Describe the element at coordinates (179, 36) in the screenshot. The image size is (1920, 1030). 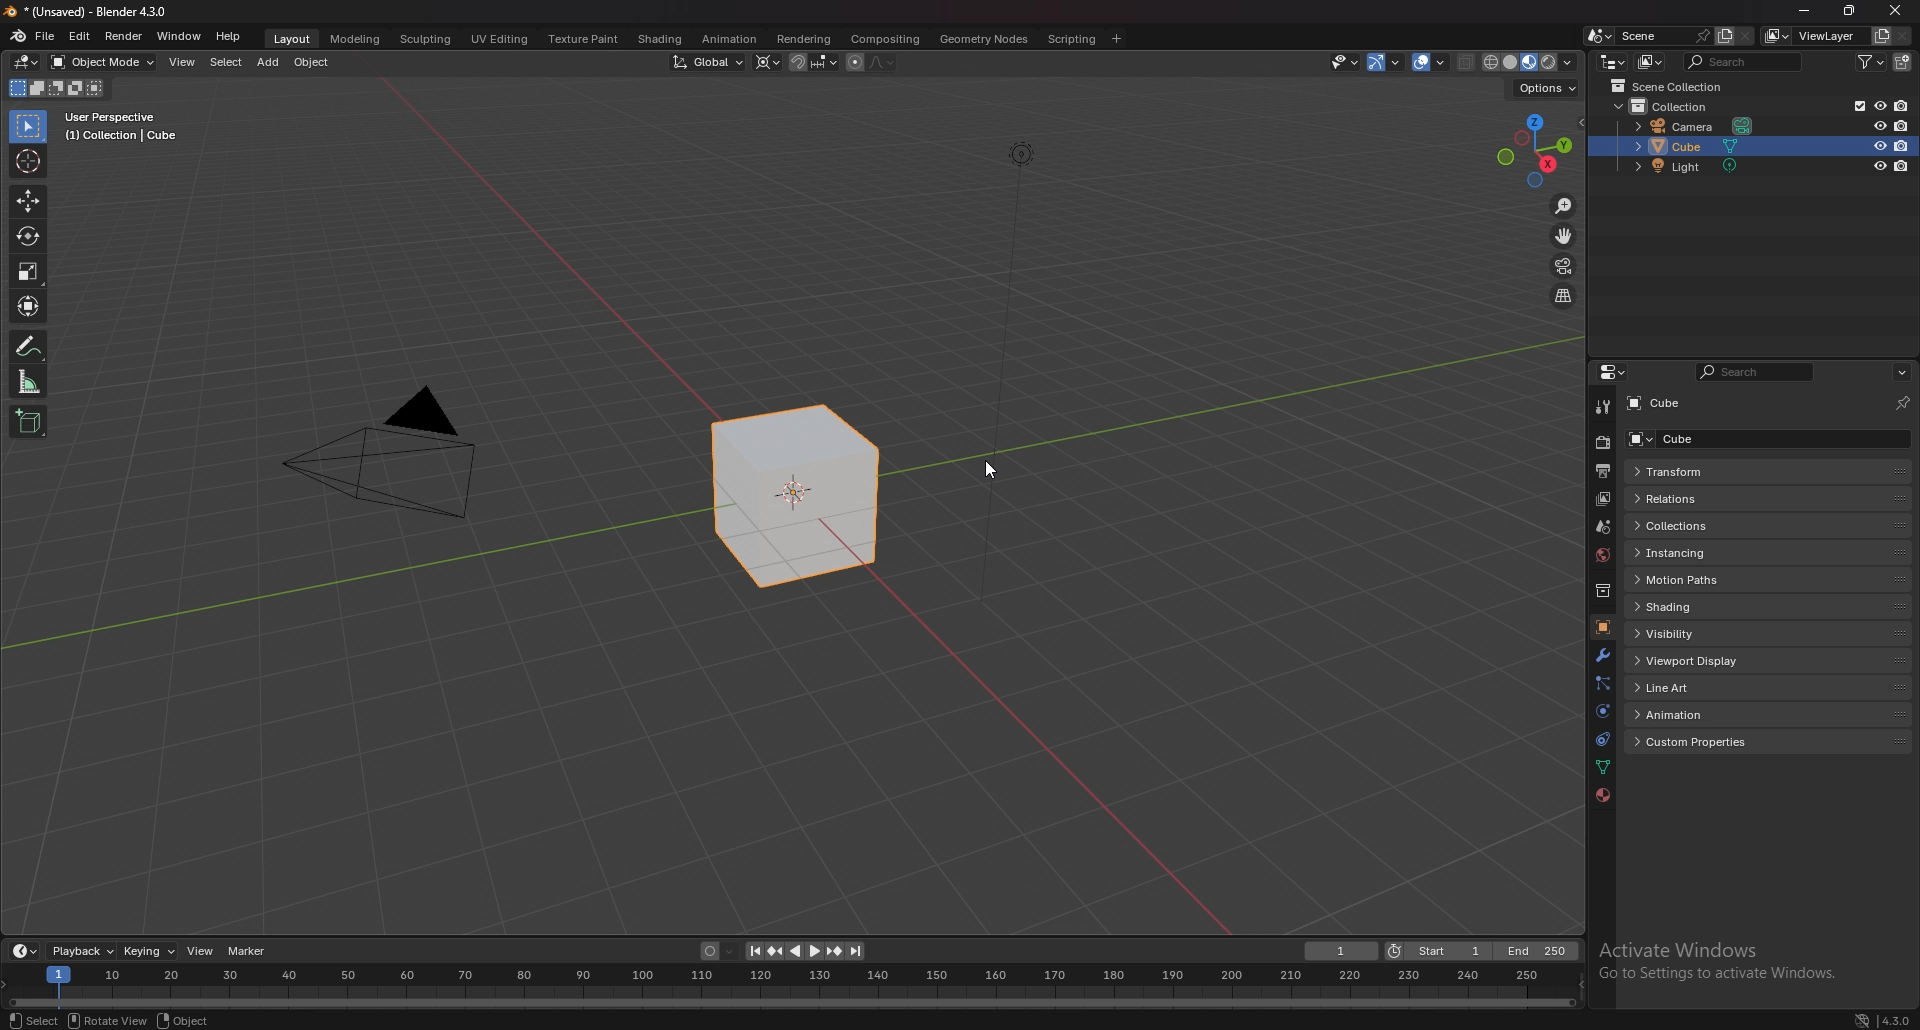
I see `window` at that location.